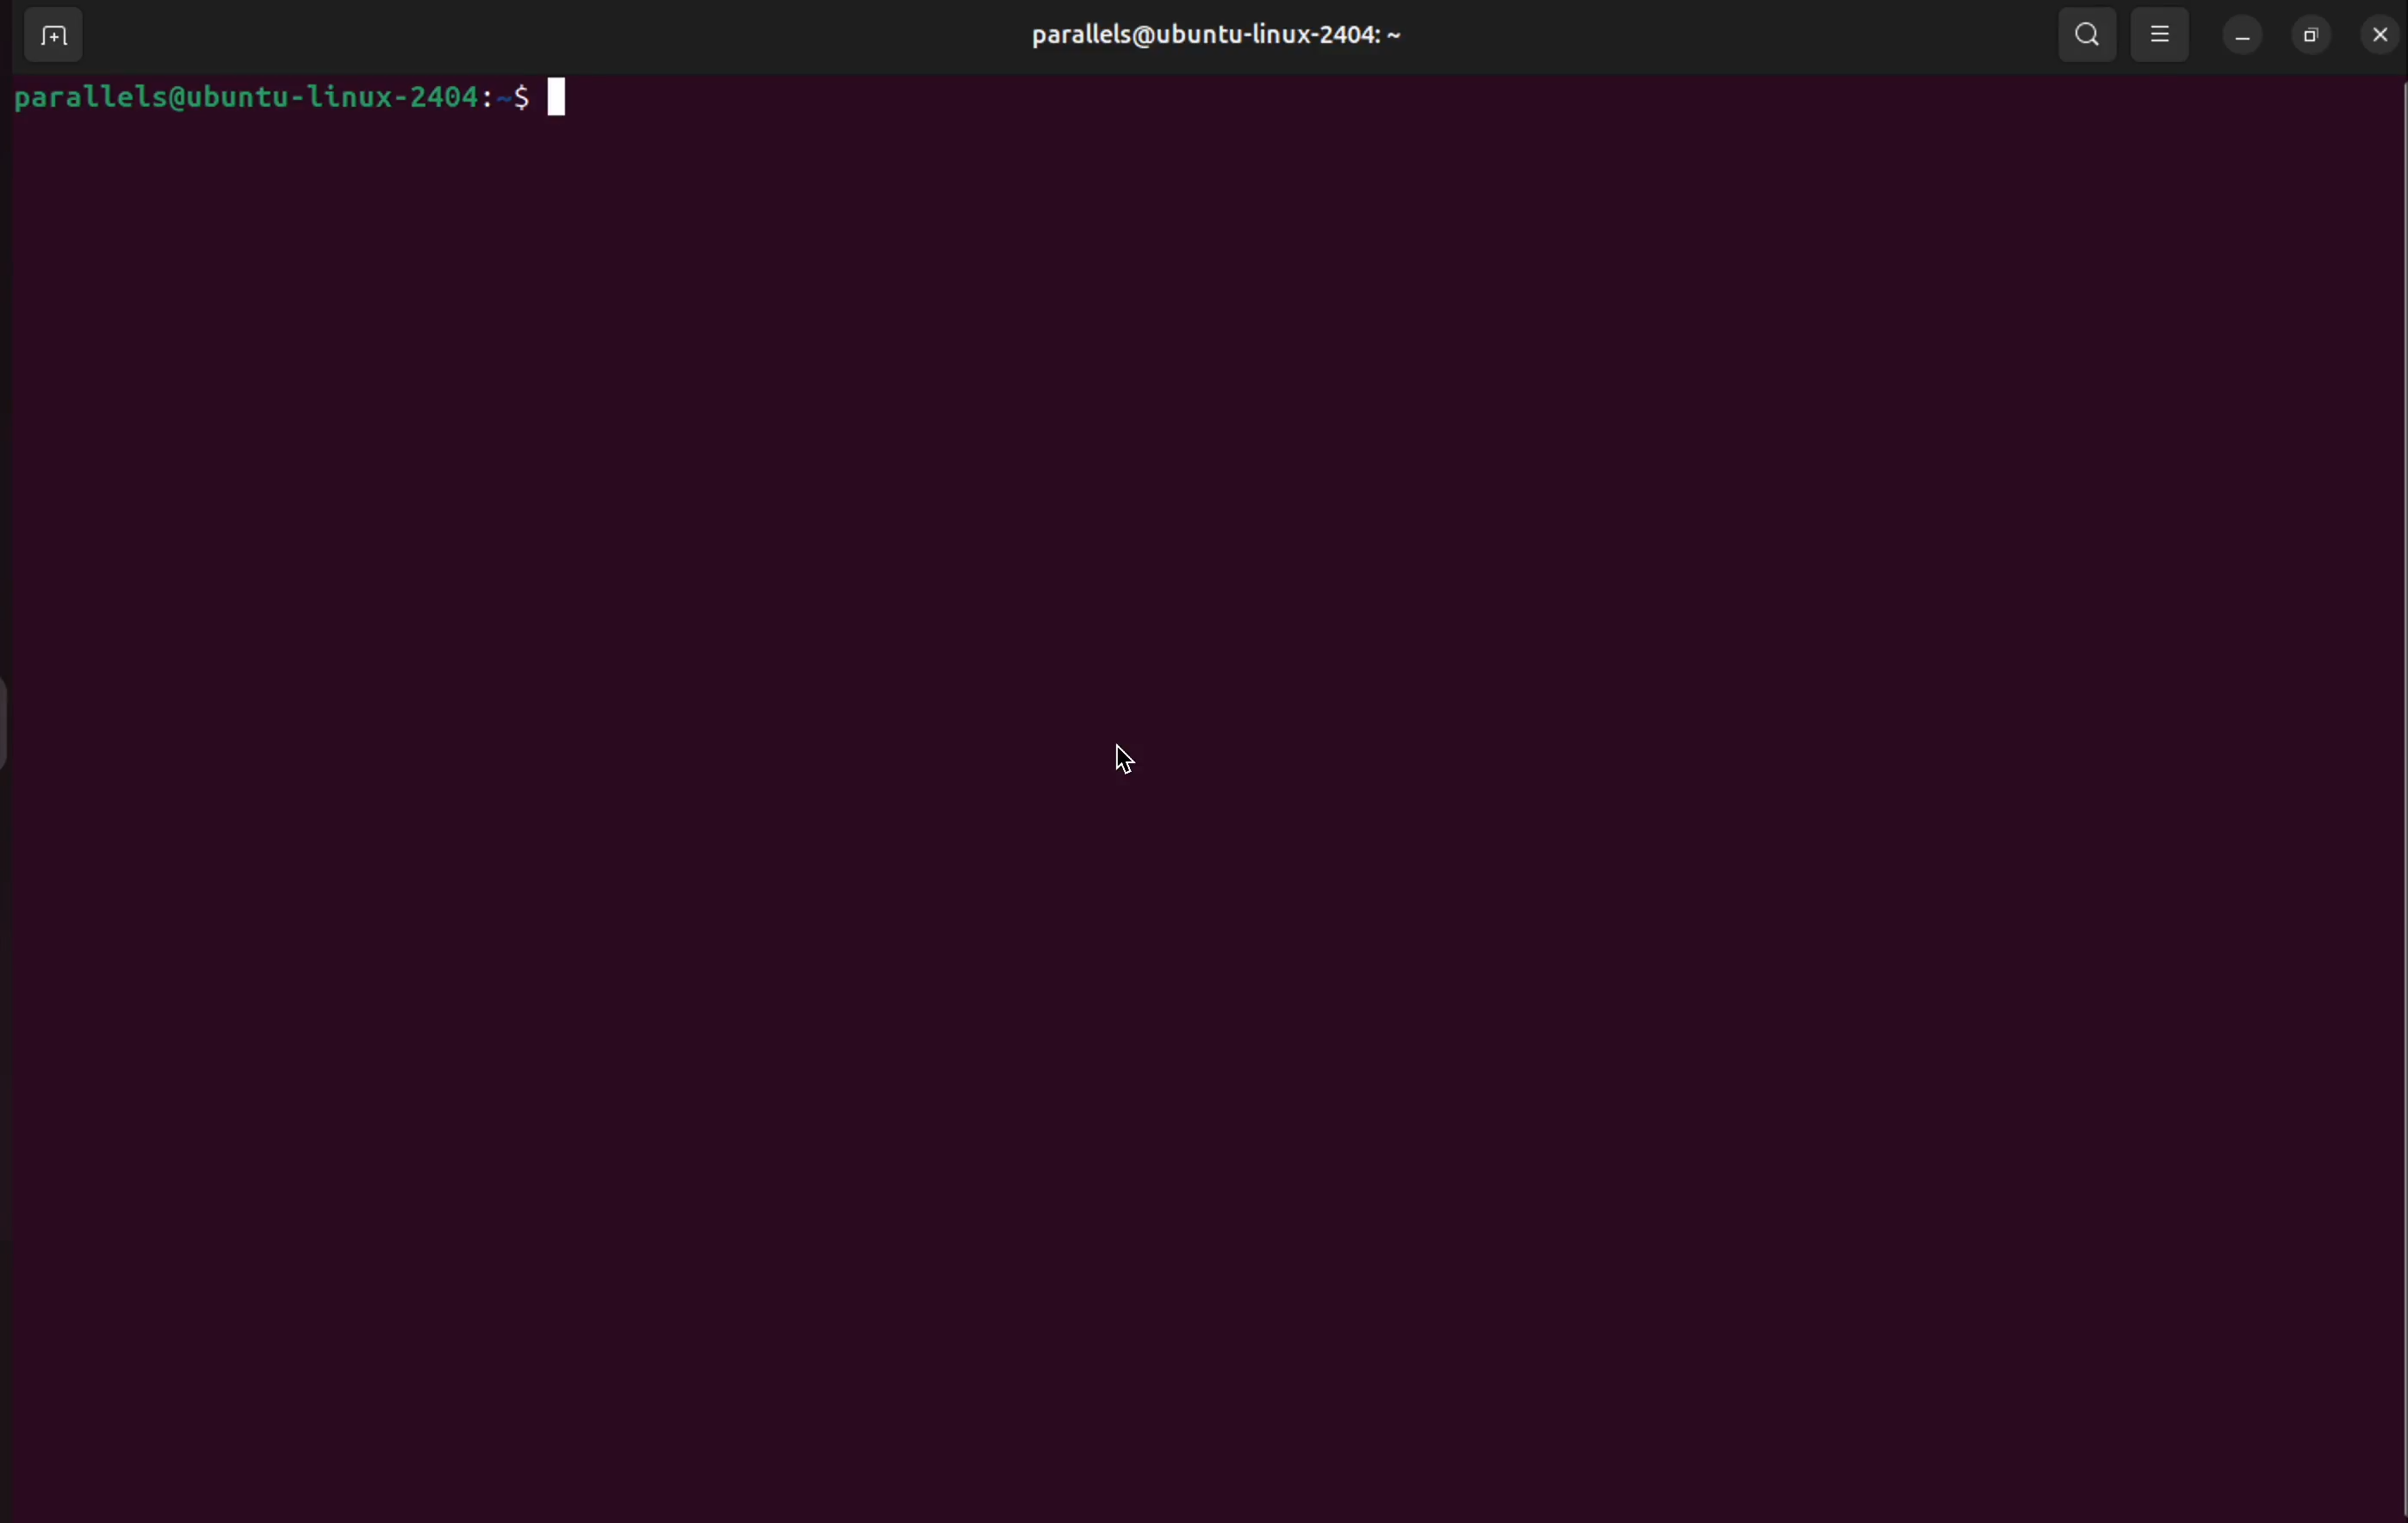 The width and height of the screenshot is (2408, 1523). What do you see at coordinates (1141, 762) in the screenshot?
I see `cursor` at bounding box center [1141, 762].